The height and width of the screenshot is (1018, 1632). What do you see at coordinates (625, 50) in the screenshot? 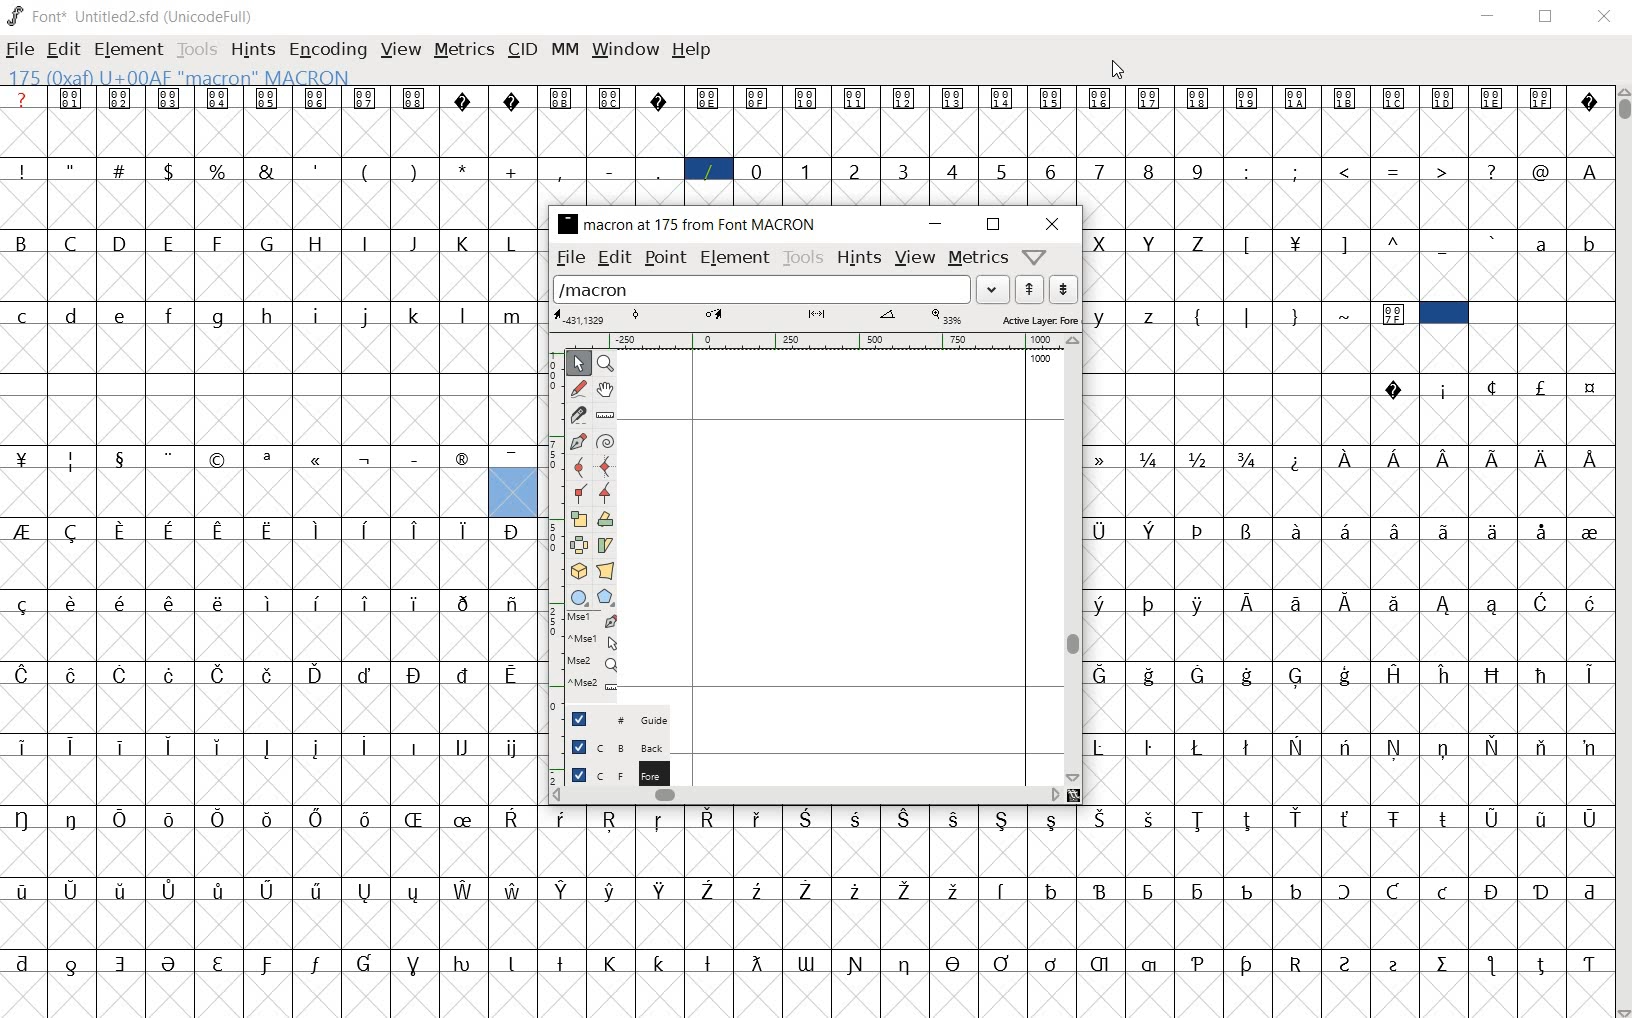
I see `window` at bounding box center [625, 50].